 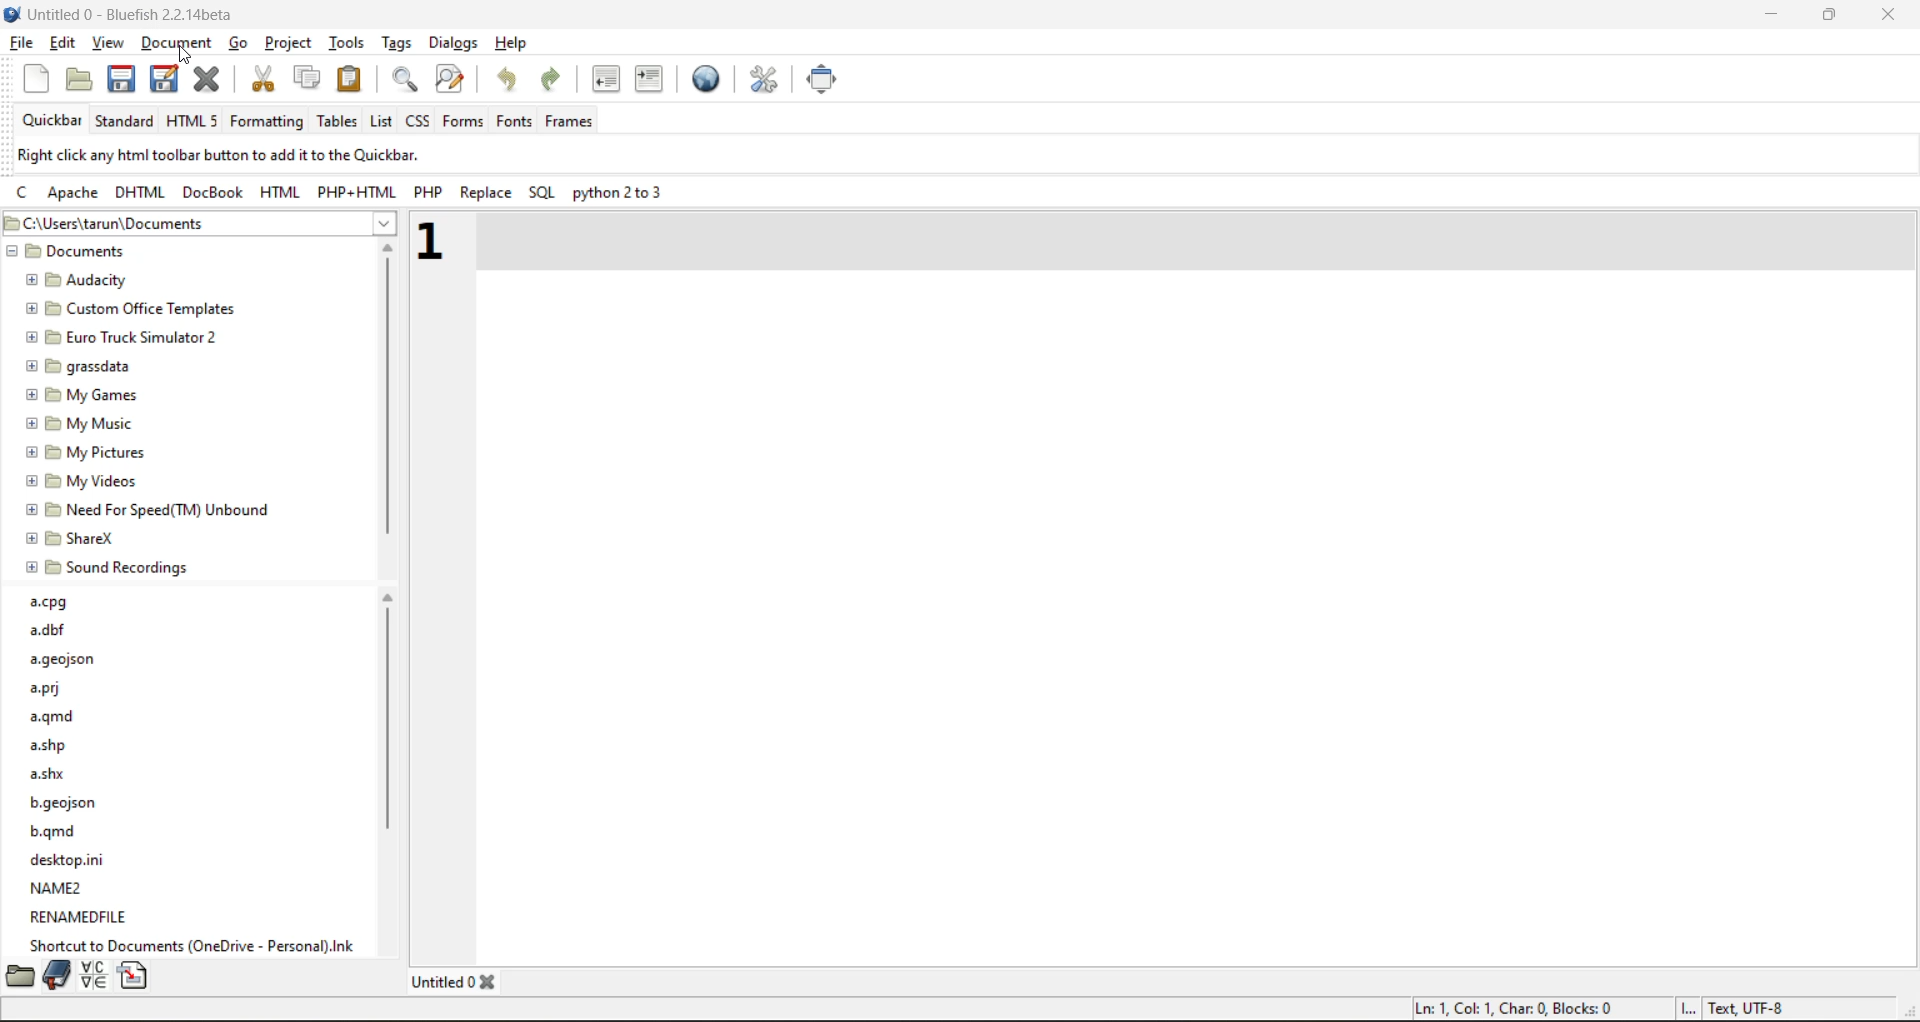 What do you see at coordinates (78, 367) in the screenshot?
I see `grasssdata` at bounding box center [78, 367].